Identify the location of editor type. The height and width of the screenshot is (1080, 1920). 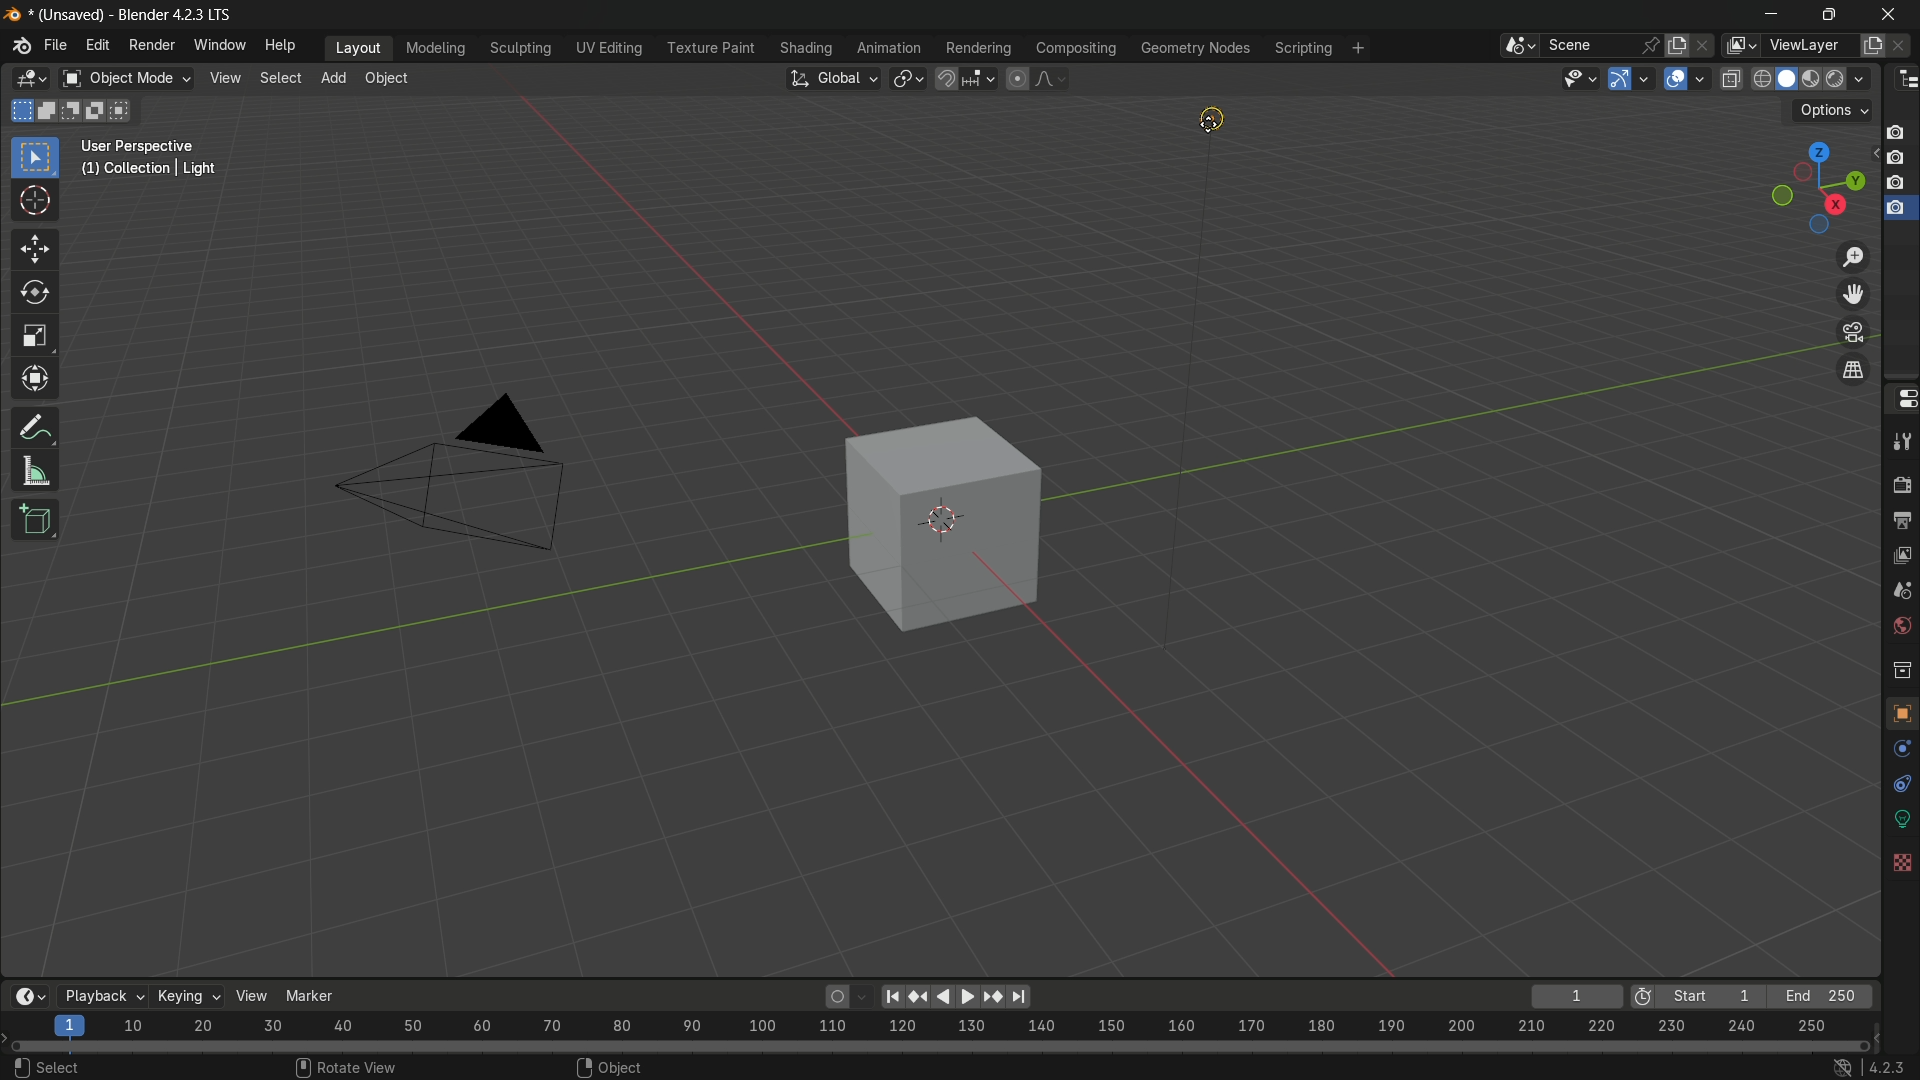
(1902, 81).